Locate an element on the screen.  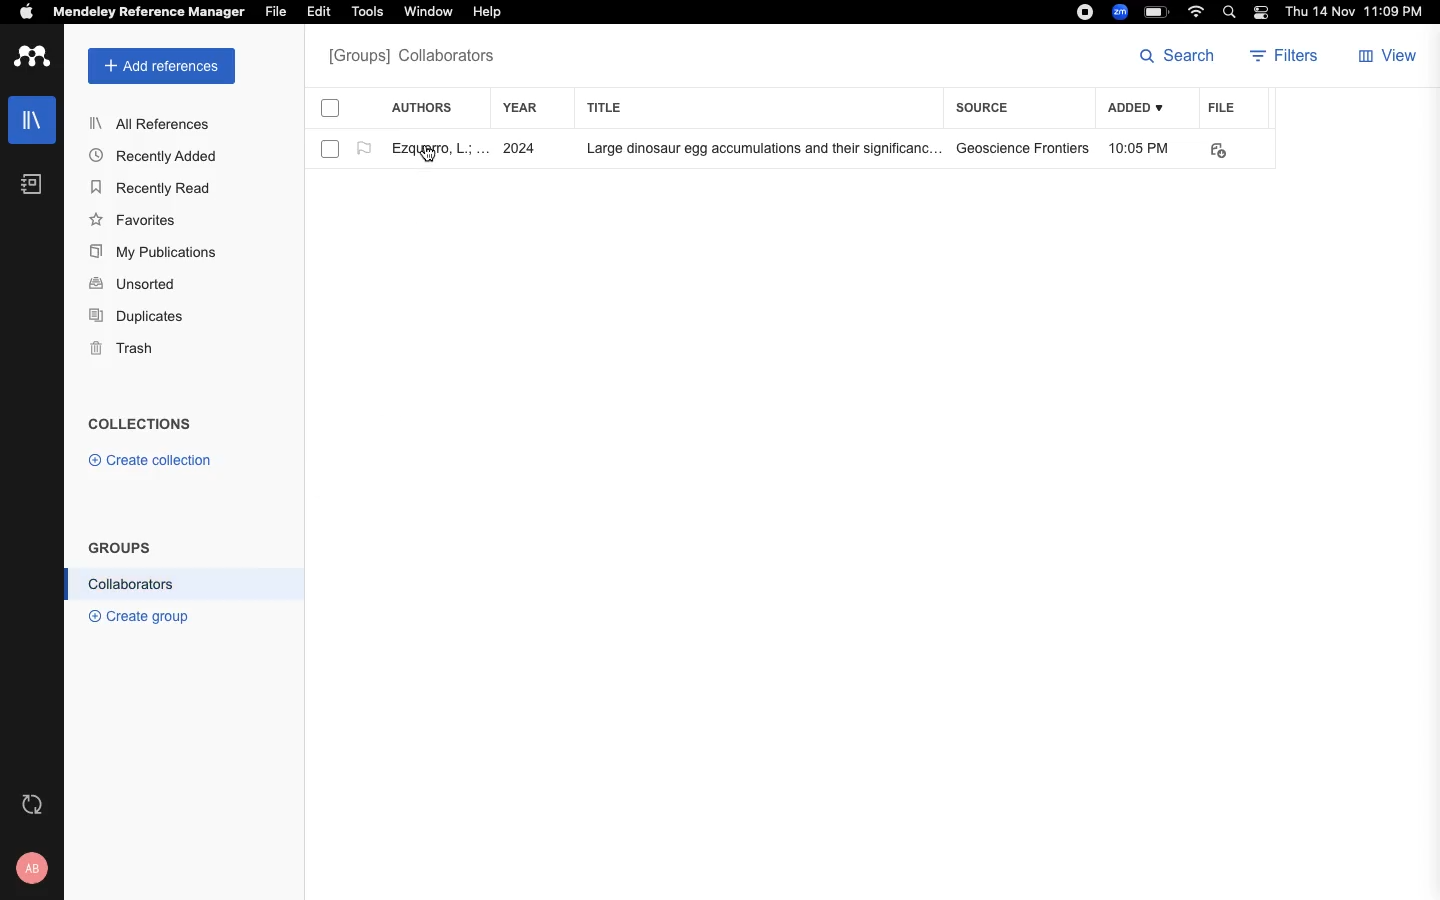
apple logo is located at coordinates (27, 14).